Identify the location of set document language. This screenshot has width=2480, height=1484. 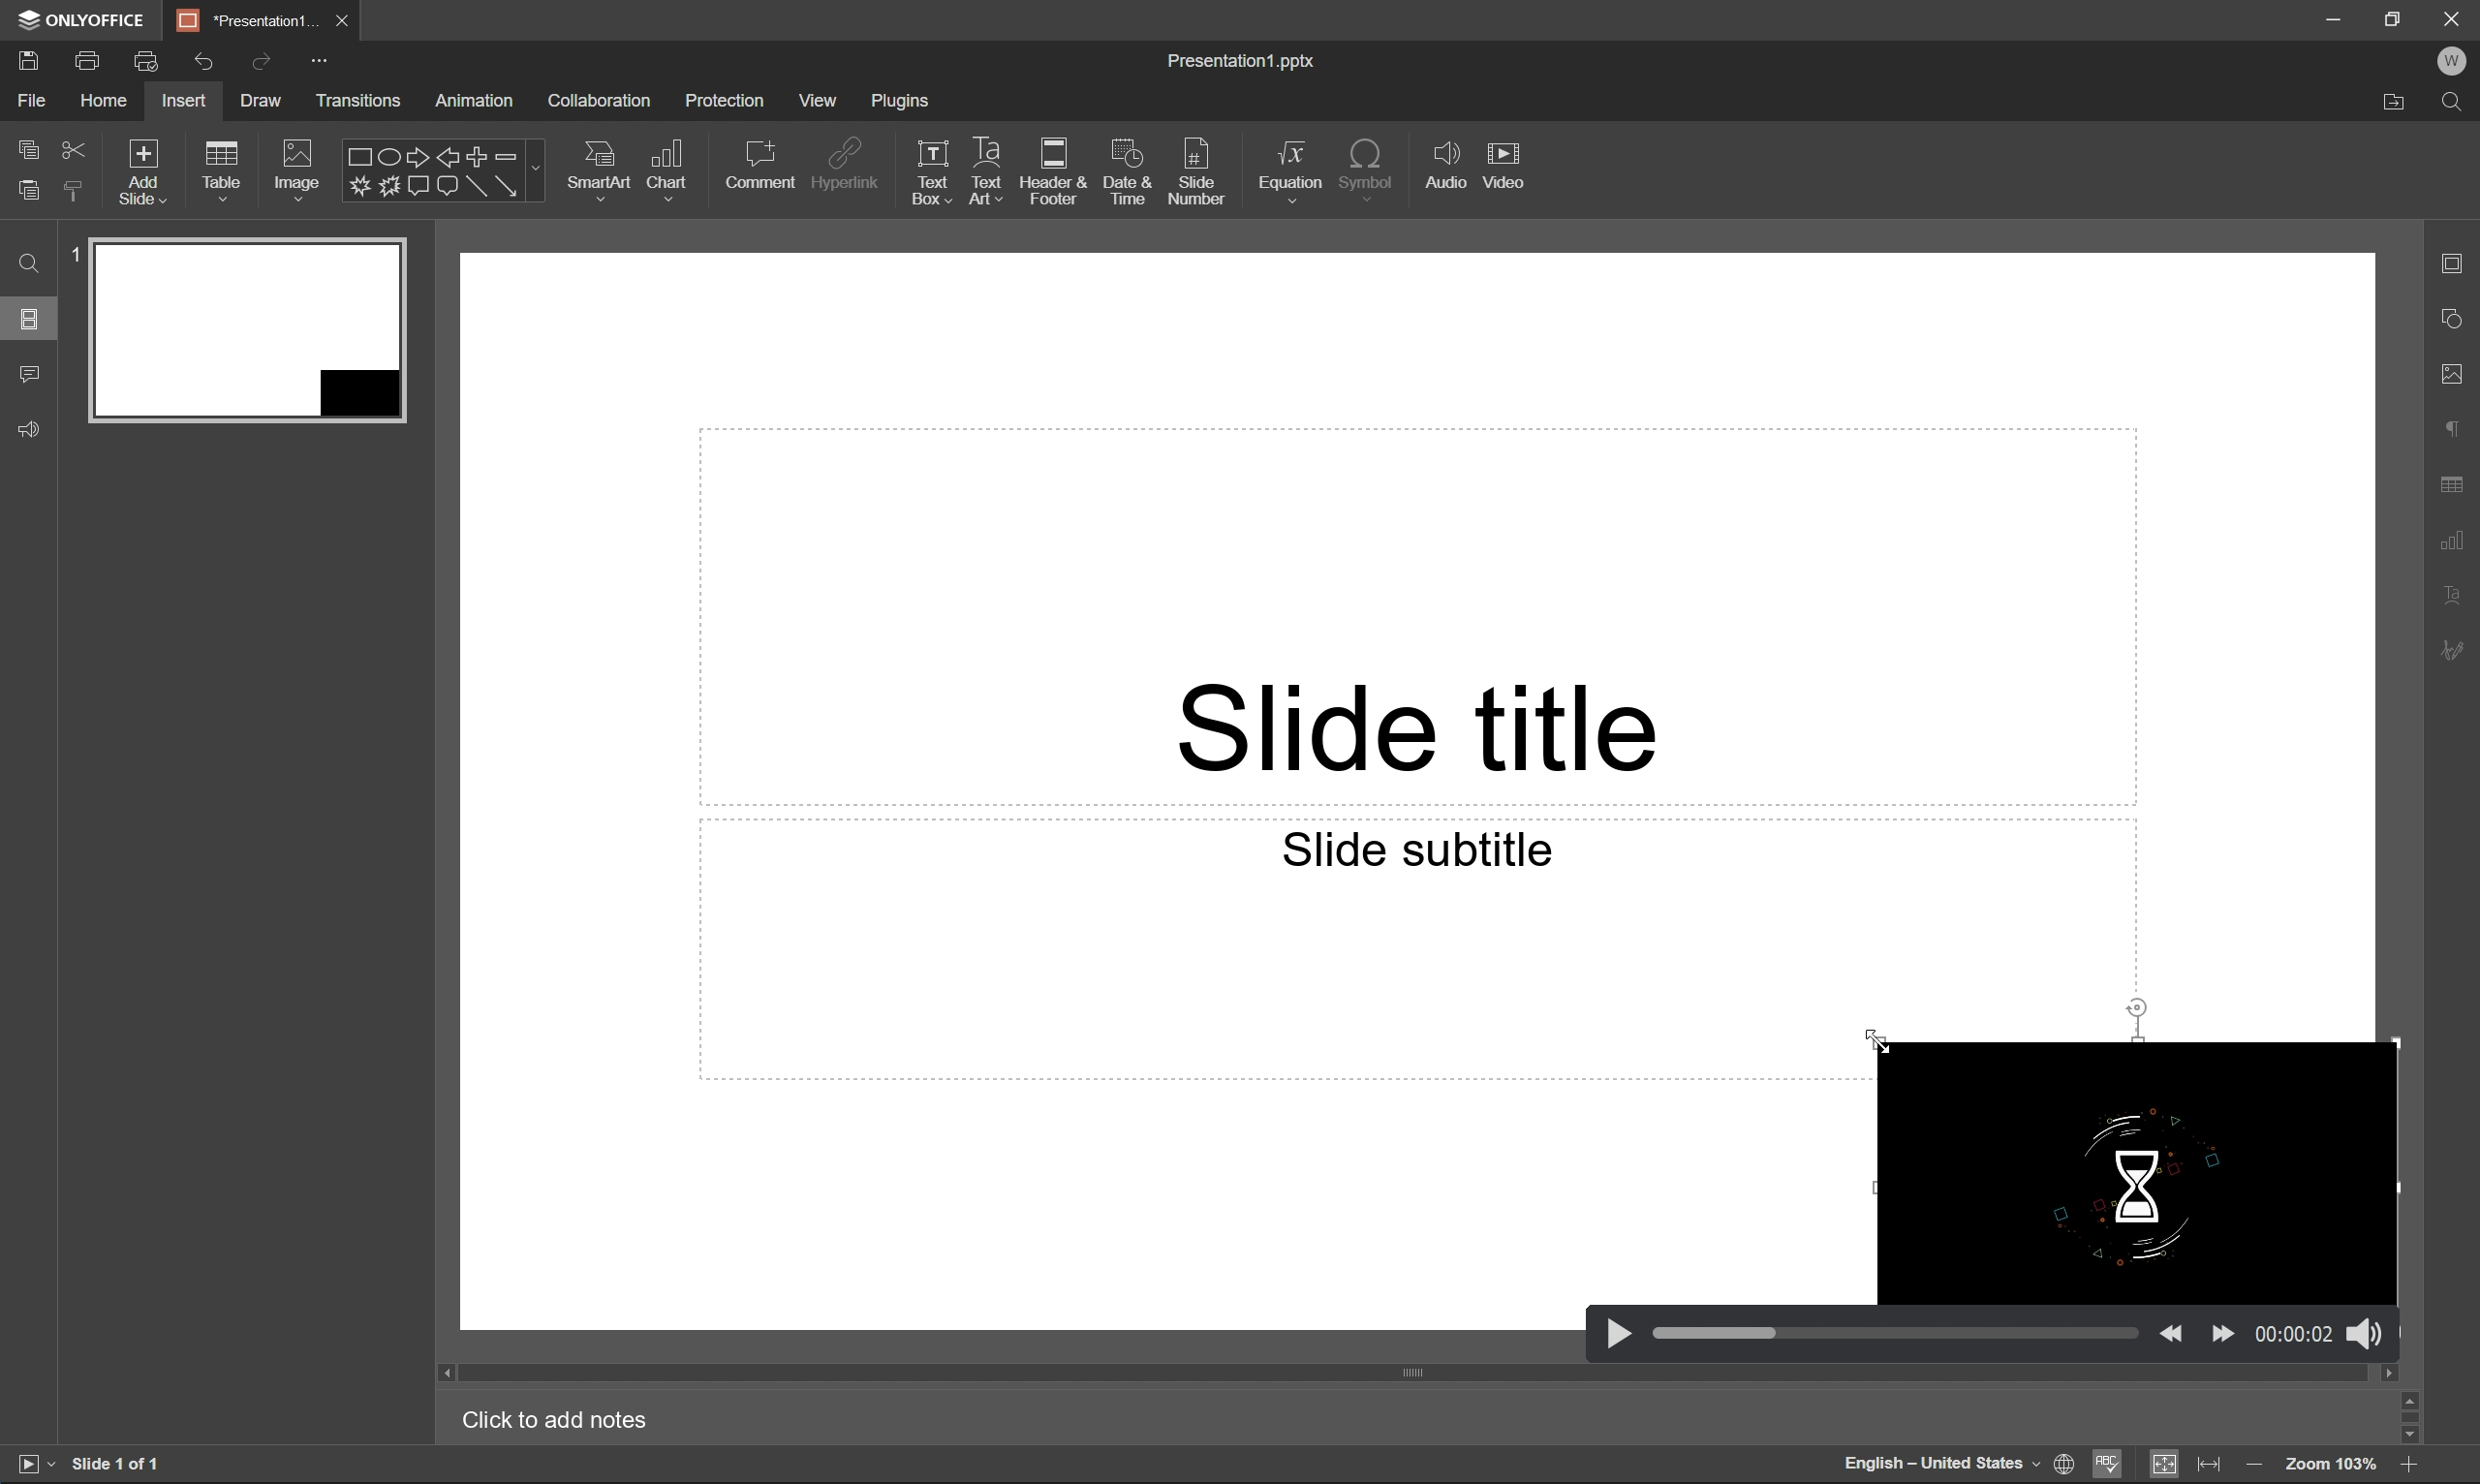
(2065, 1462).